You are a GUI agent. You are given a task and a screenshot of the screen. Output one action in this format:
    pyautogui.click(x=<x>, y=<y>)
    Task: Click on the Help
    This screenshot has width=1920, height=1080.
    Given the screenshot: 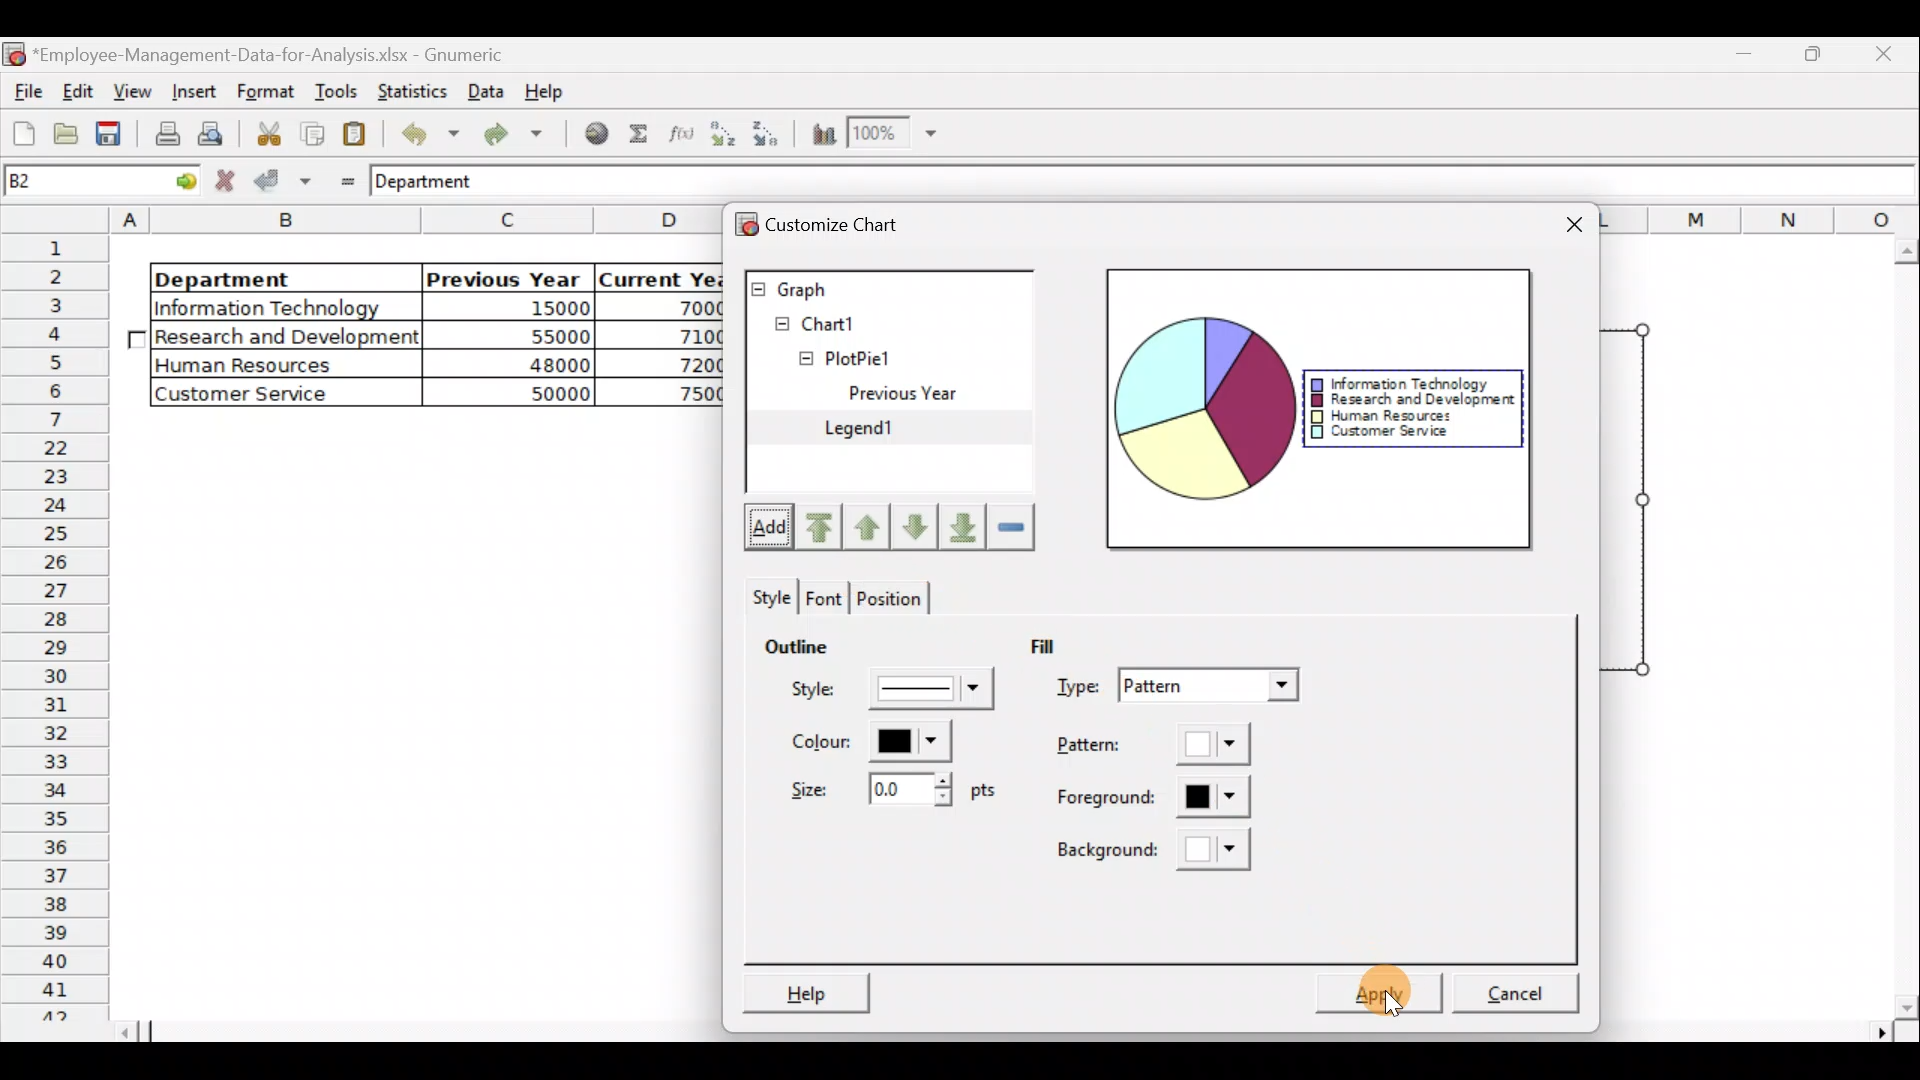 What is the action you would take?
    pyautogui.click(x=548, y=96)
    